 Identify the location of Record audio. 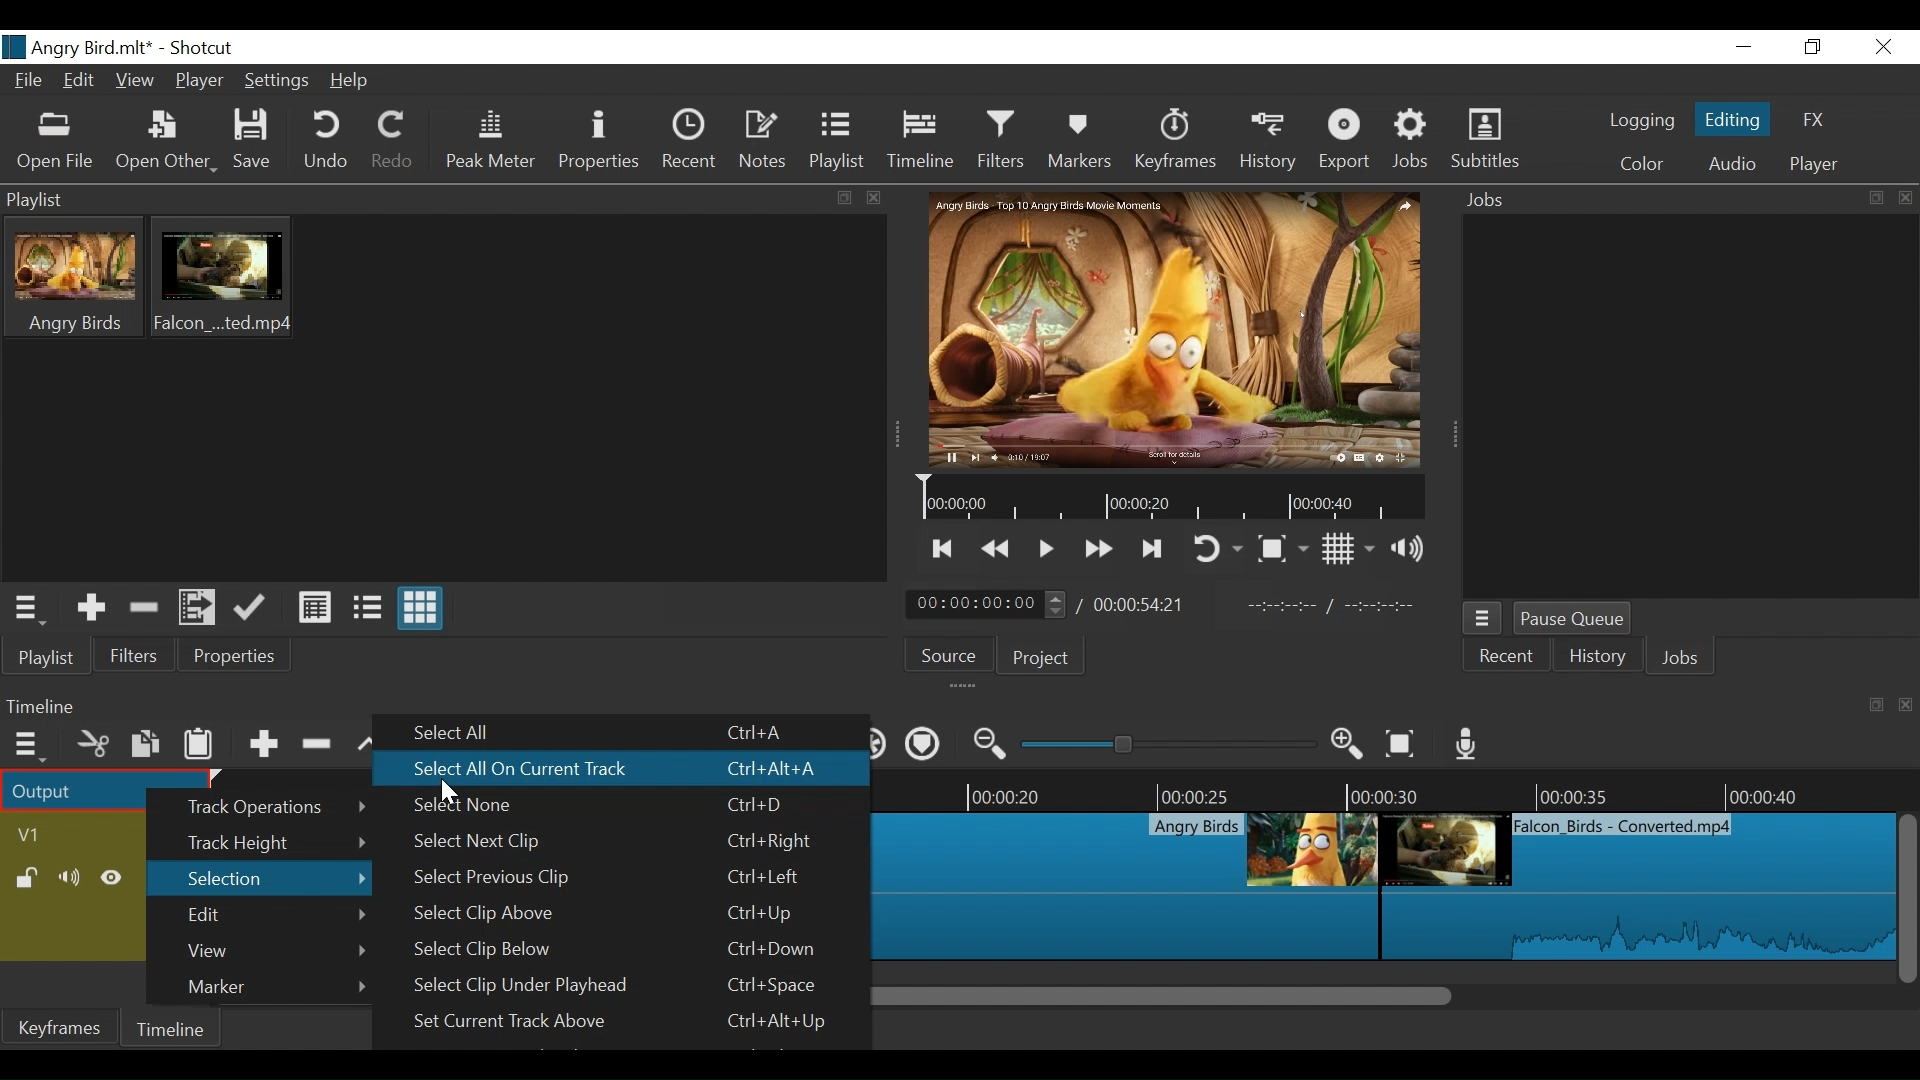
(1463, 745).